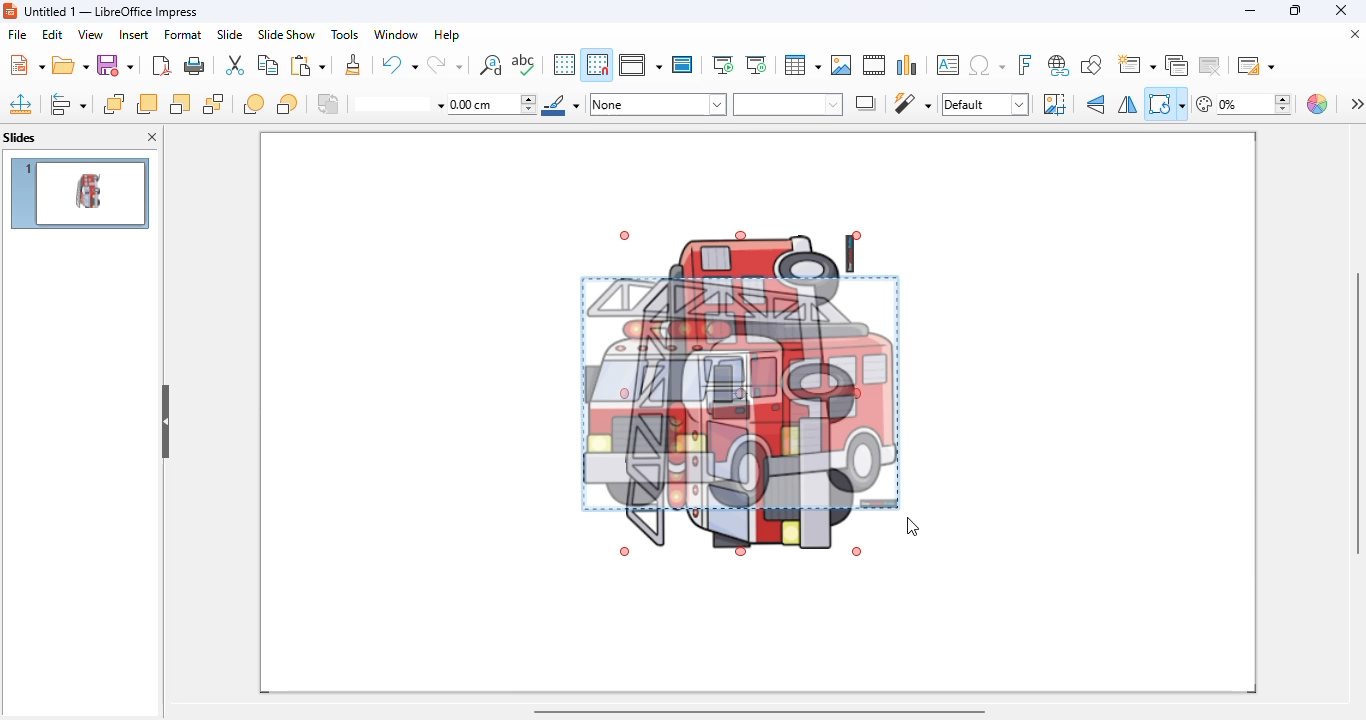 The image size is (1366, 720). What do you see at coordinates (490, 64) in the screenshot?
I see `find and replace` at bounding box center [490, 64].